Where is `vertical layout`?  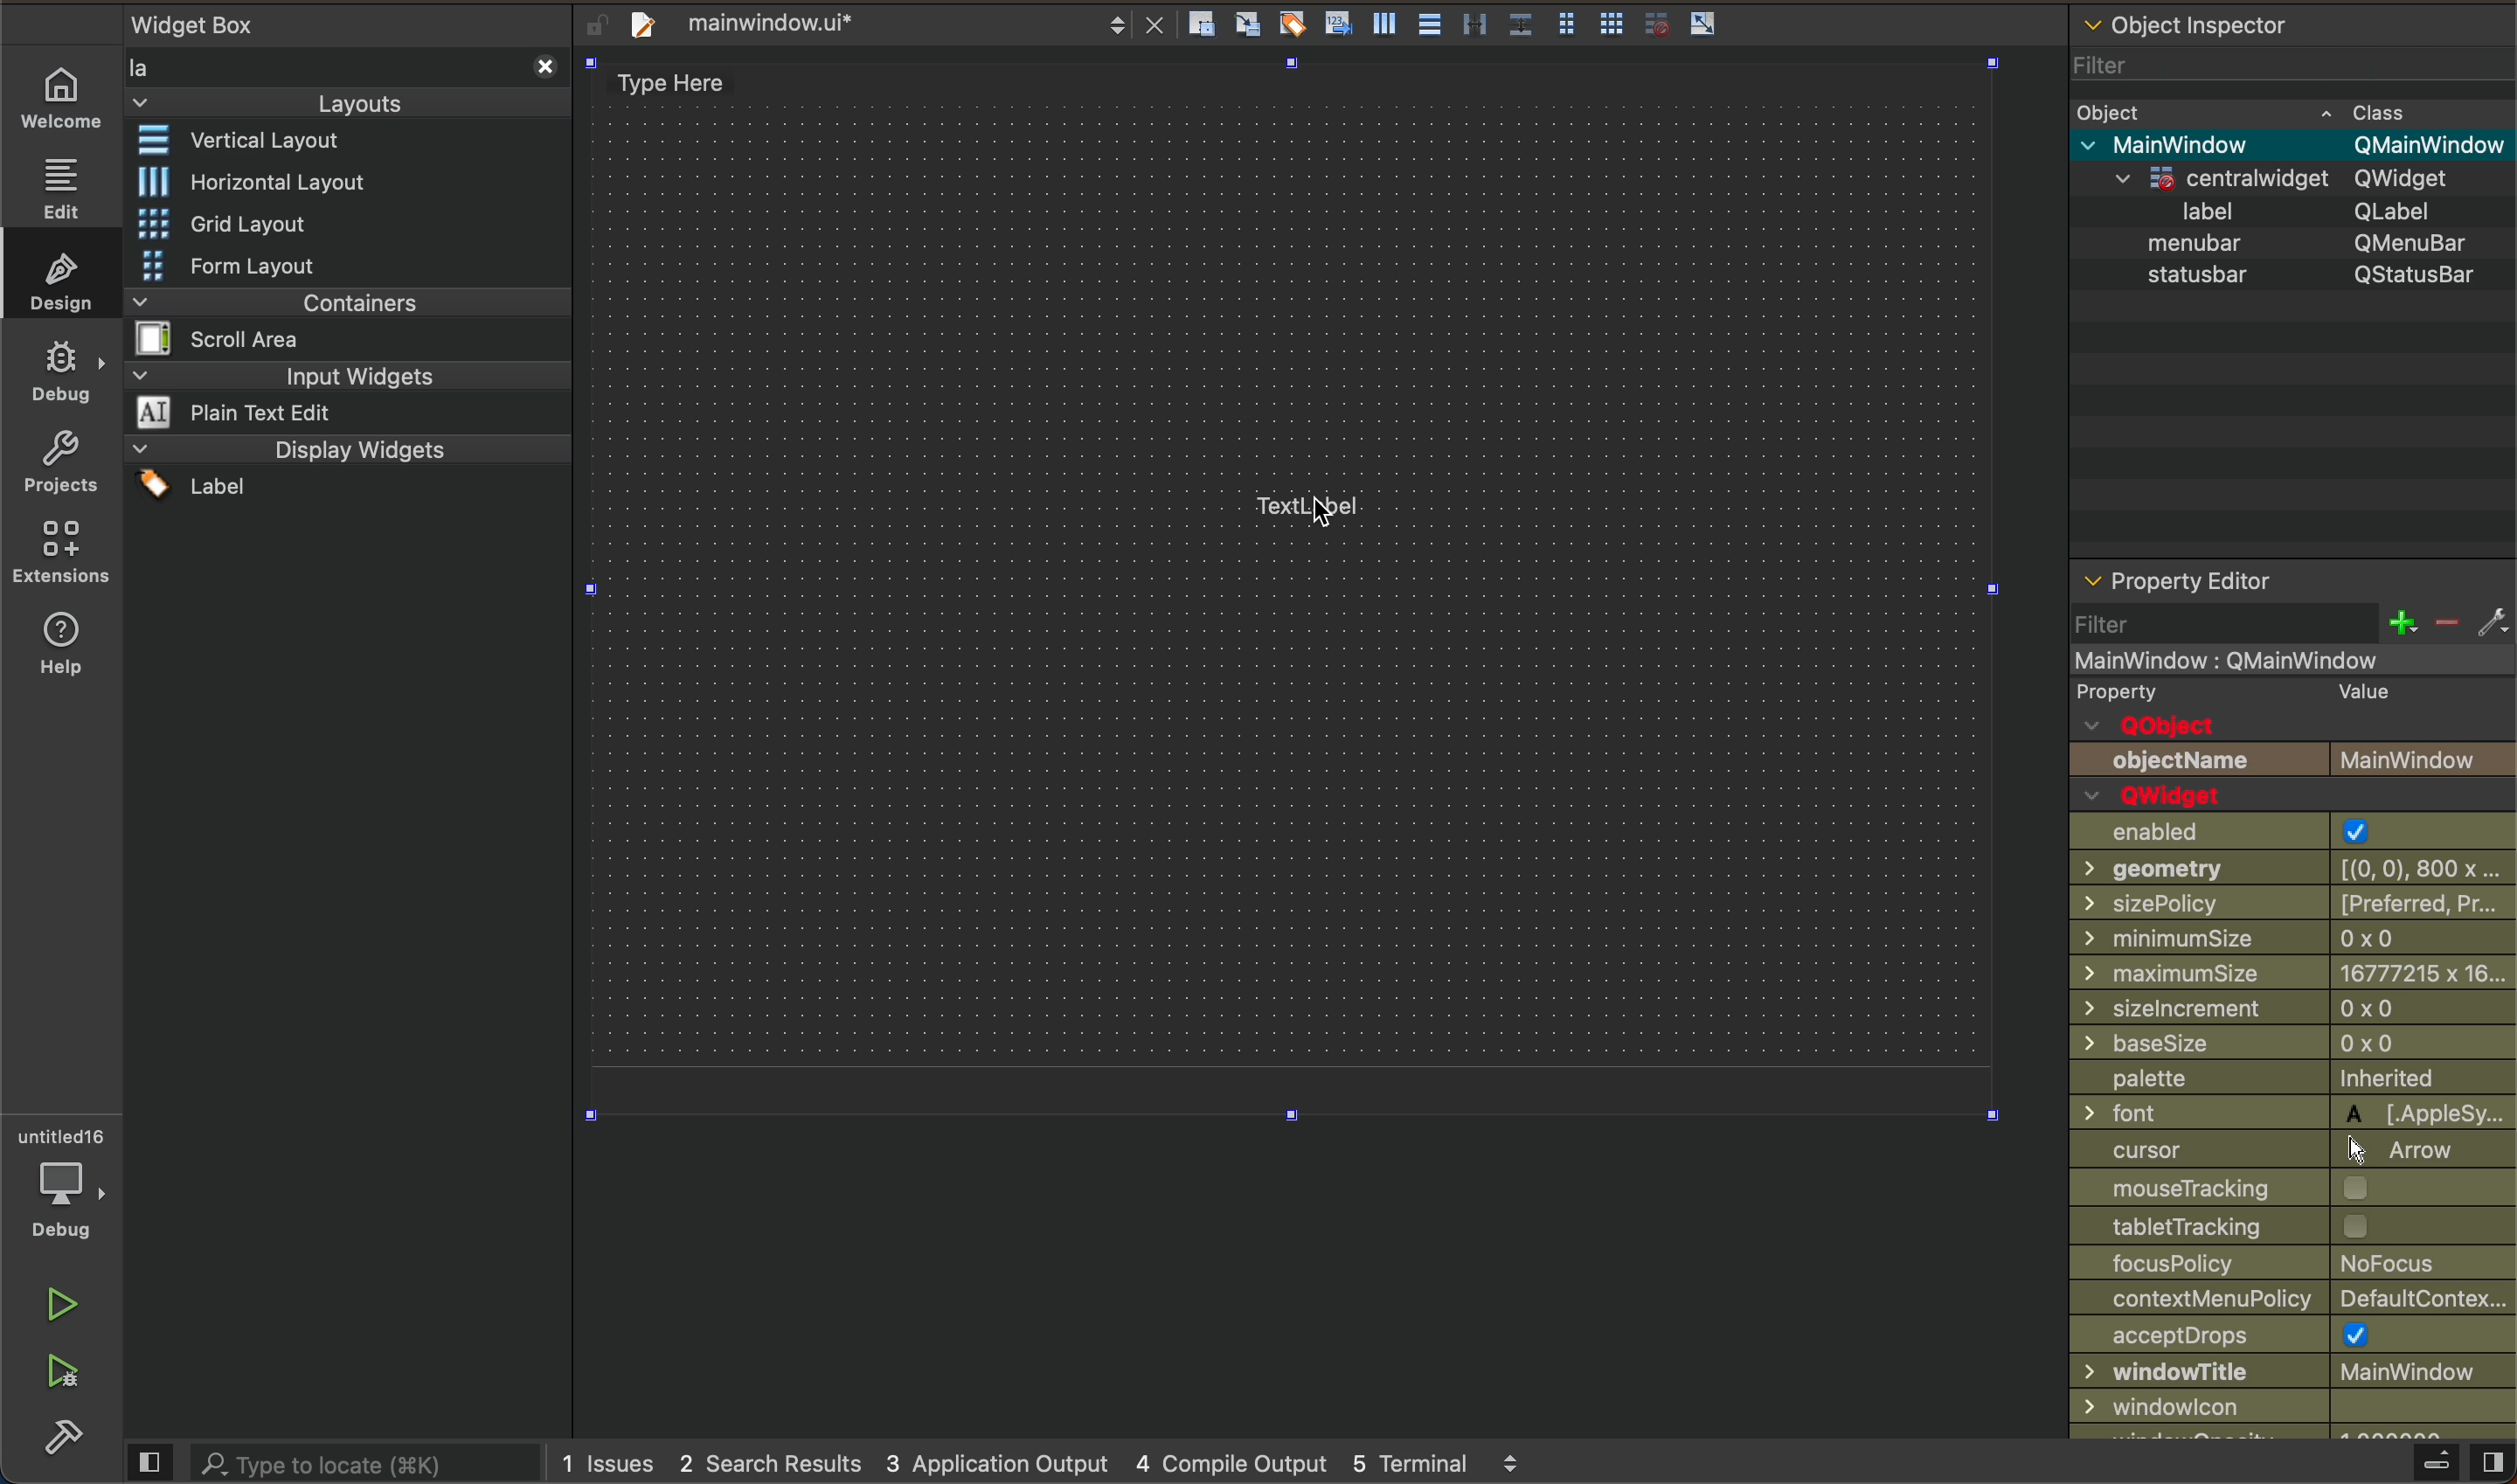
vertical layout is located at coordinates (259, 142).